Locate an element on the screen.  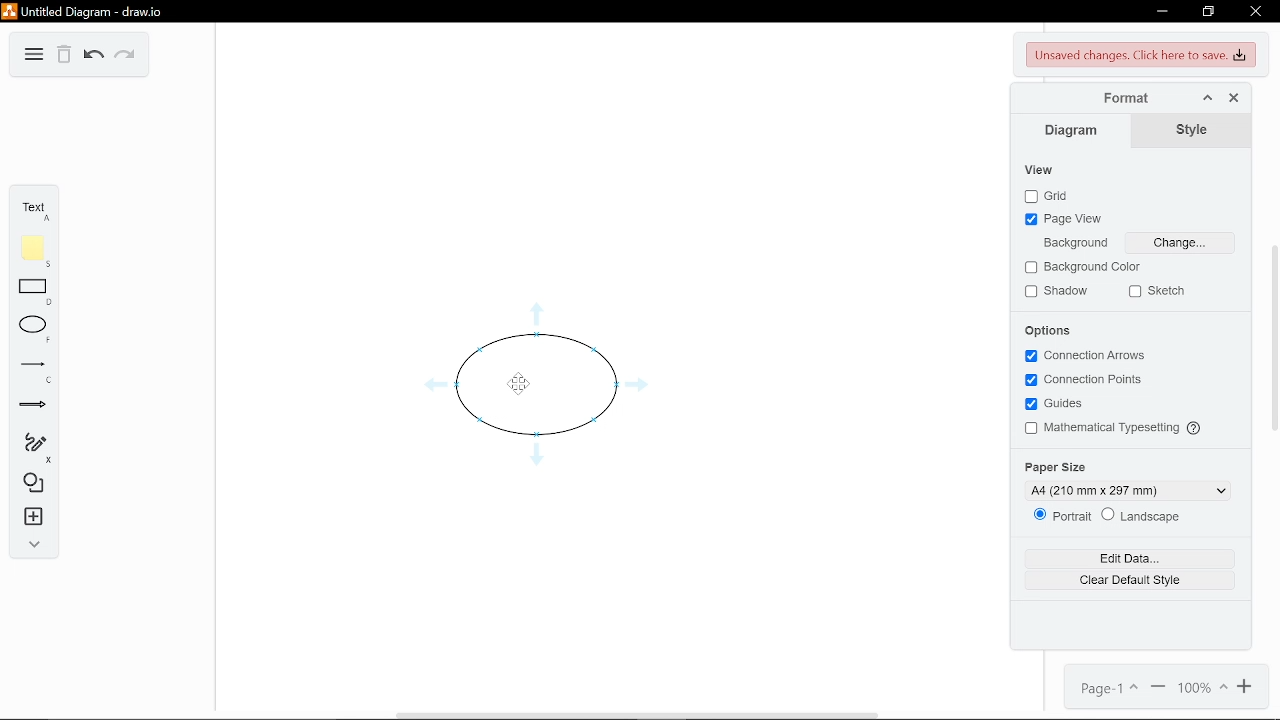
Change zoom is located at coordinates (1205, 688).